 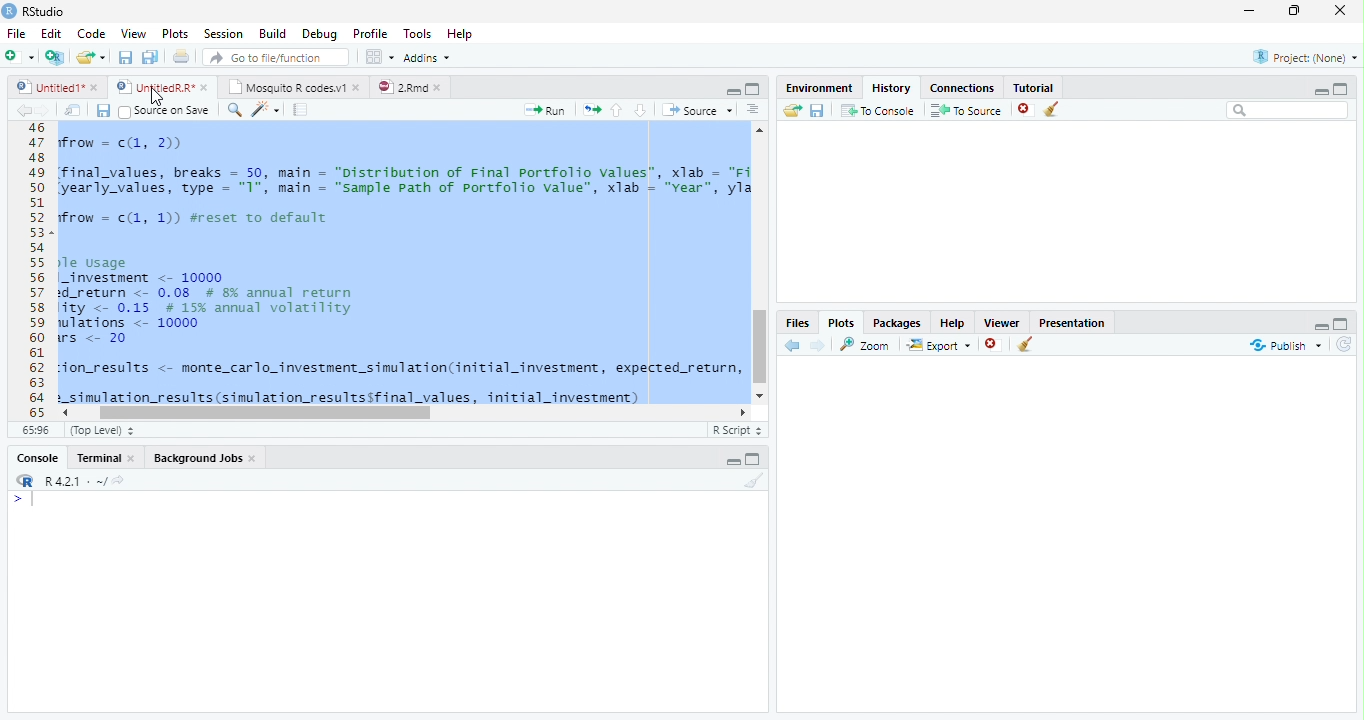 What do you see at coordinates (292, 86) in the screenshot?
I see `Mosquito R codes.v1` at bounding box center [292, 86].